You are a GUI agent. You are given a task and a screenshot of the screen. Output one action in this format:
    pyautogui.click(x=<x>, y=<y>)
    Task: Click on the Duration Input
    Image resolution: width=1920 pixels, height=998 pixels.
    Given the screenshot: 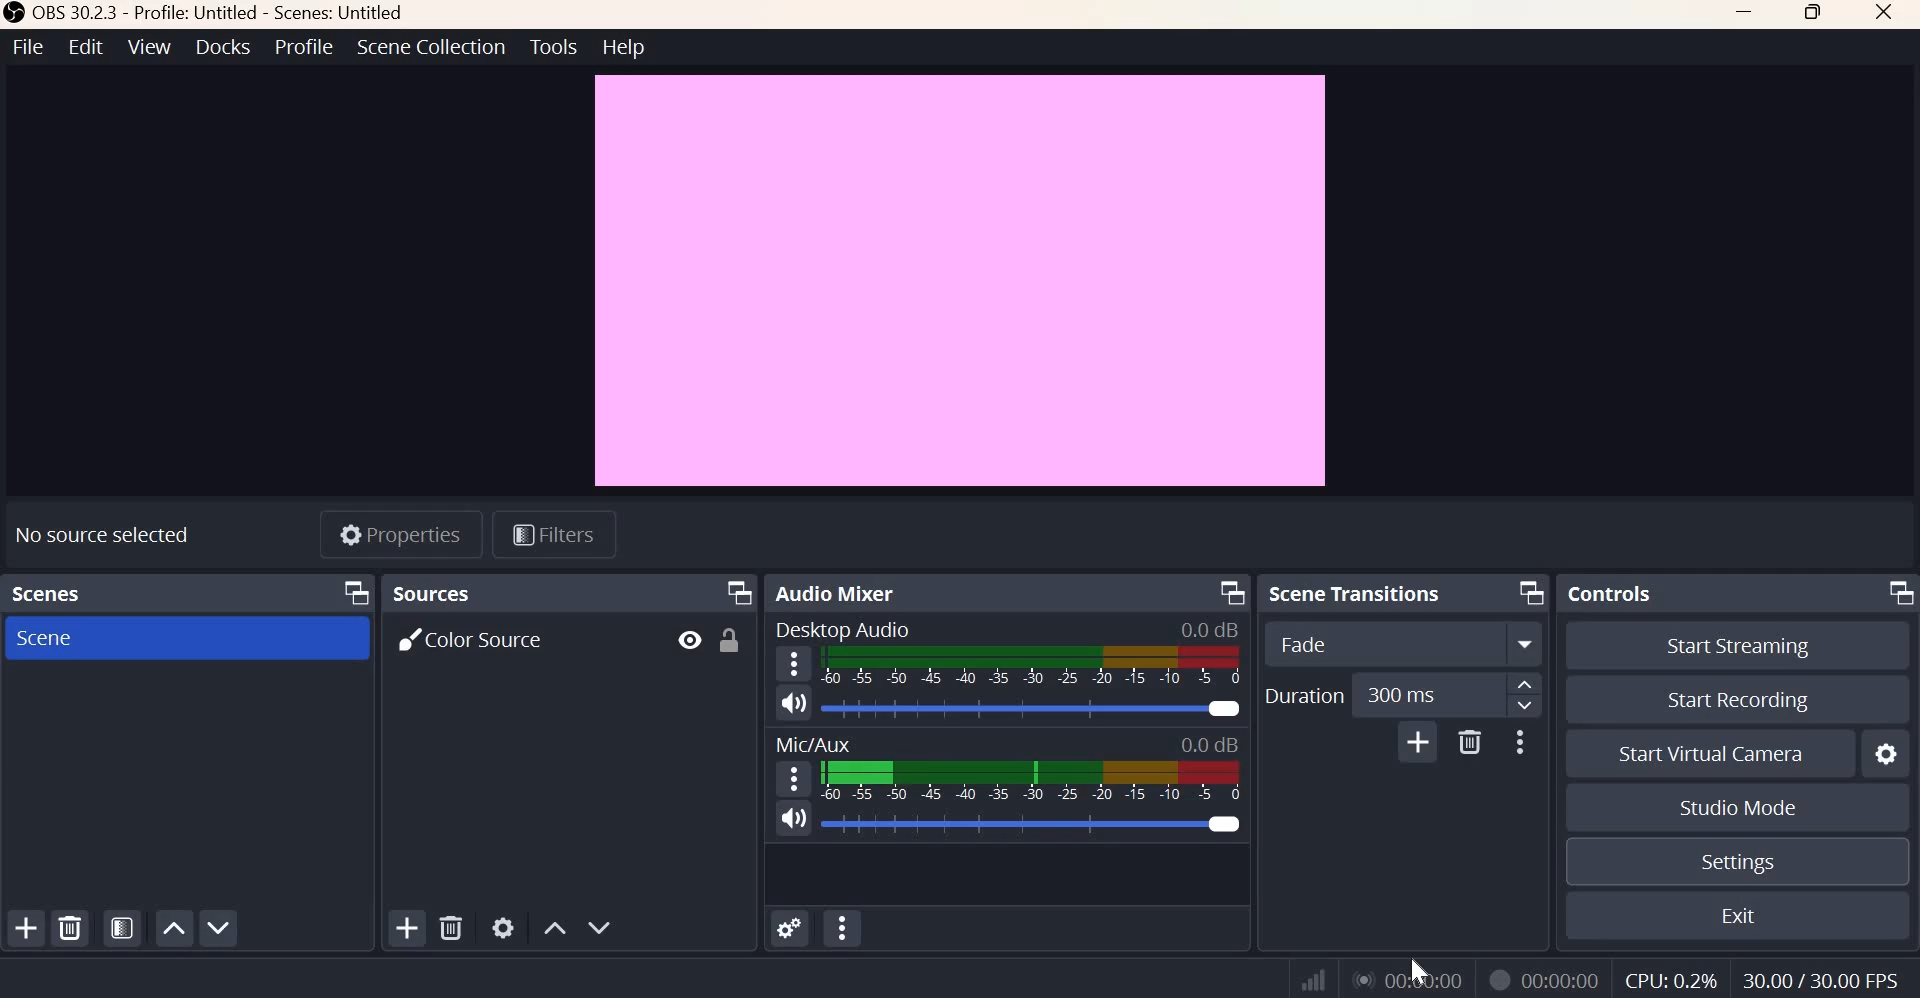 What is the action you would take?
    pyautogui.click(x=1443, y=694)
    